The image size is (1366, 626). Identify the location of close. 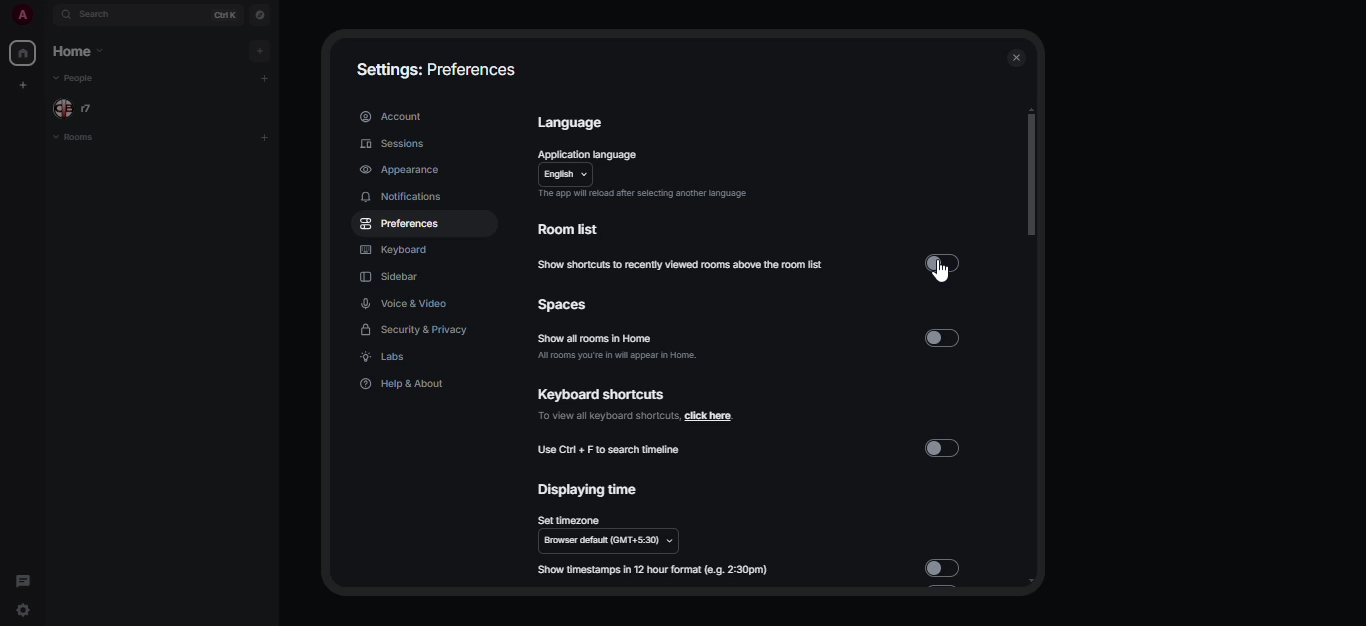
(1018, 59).